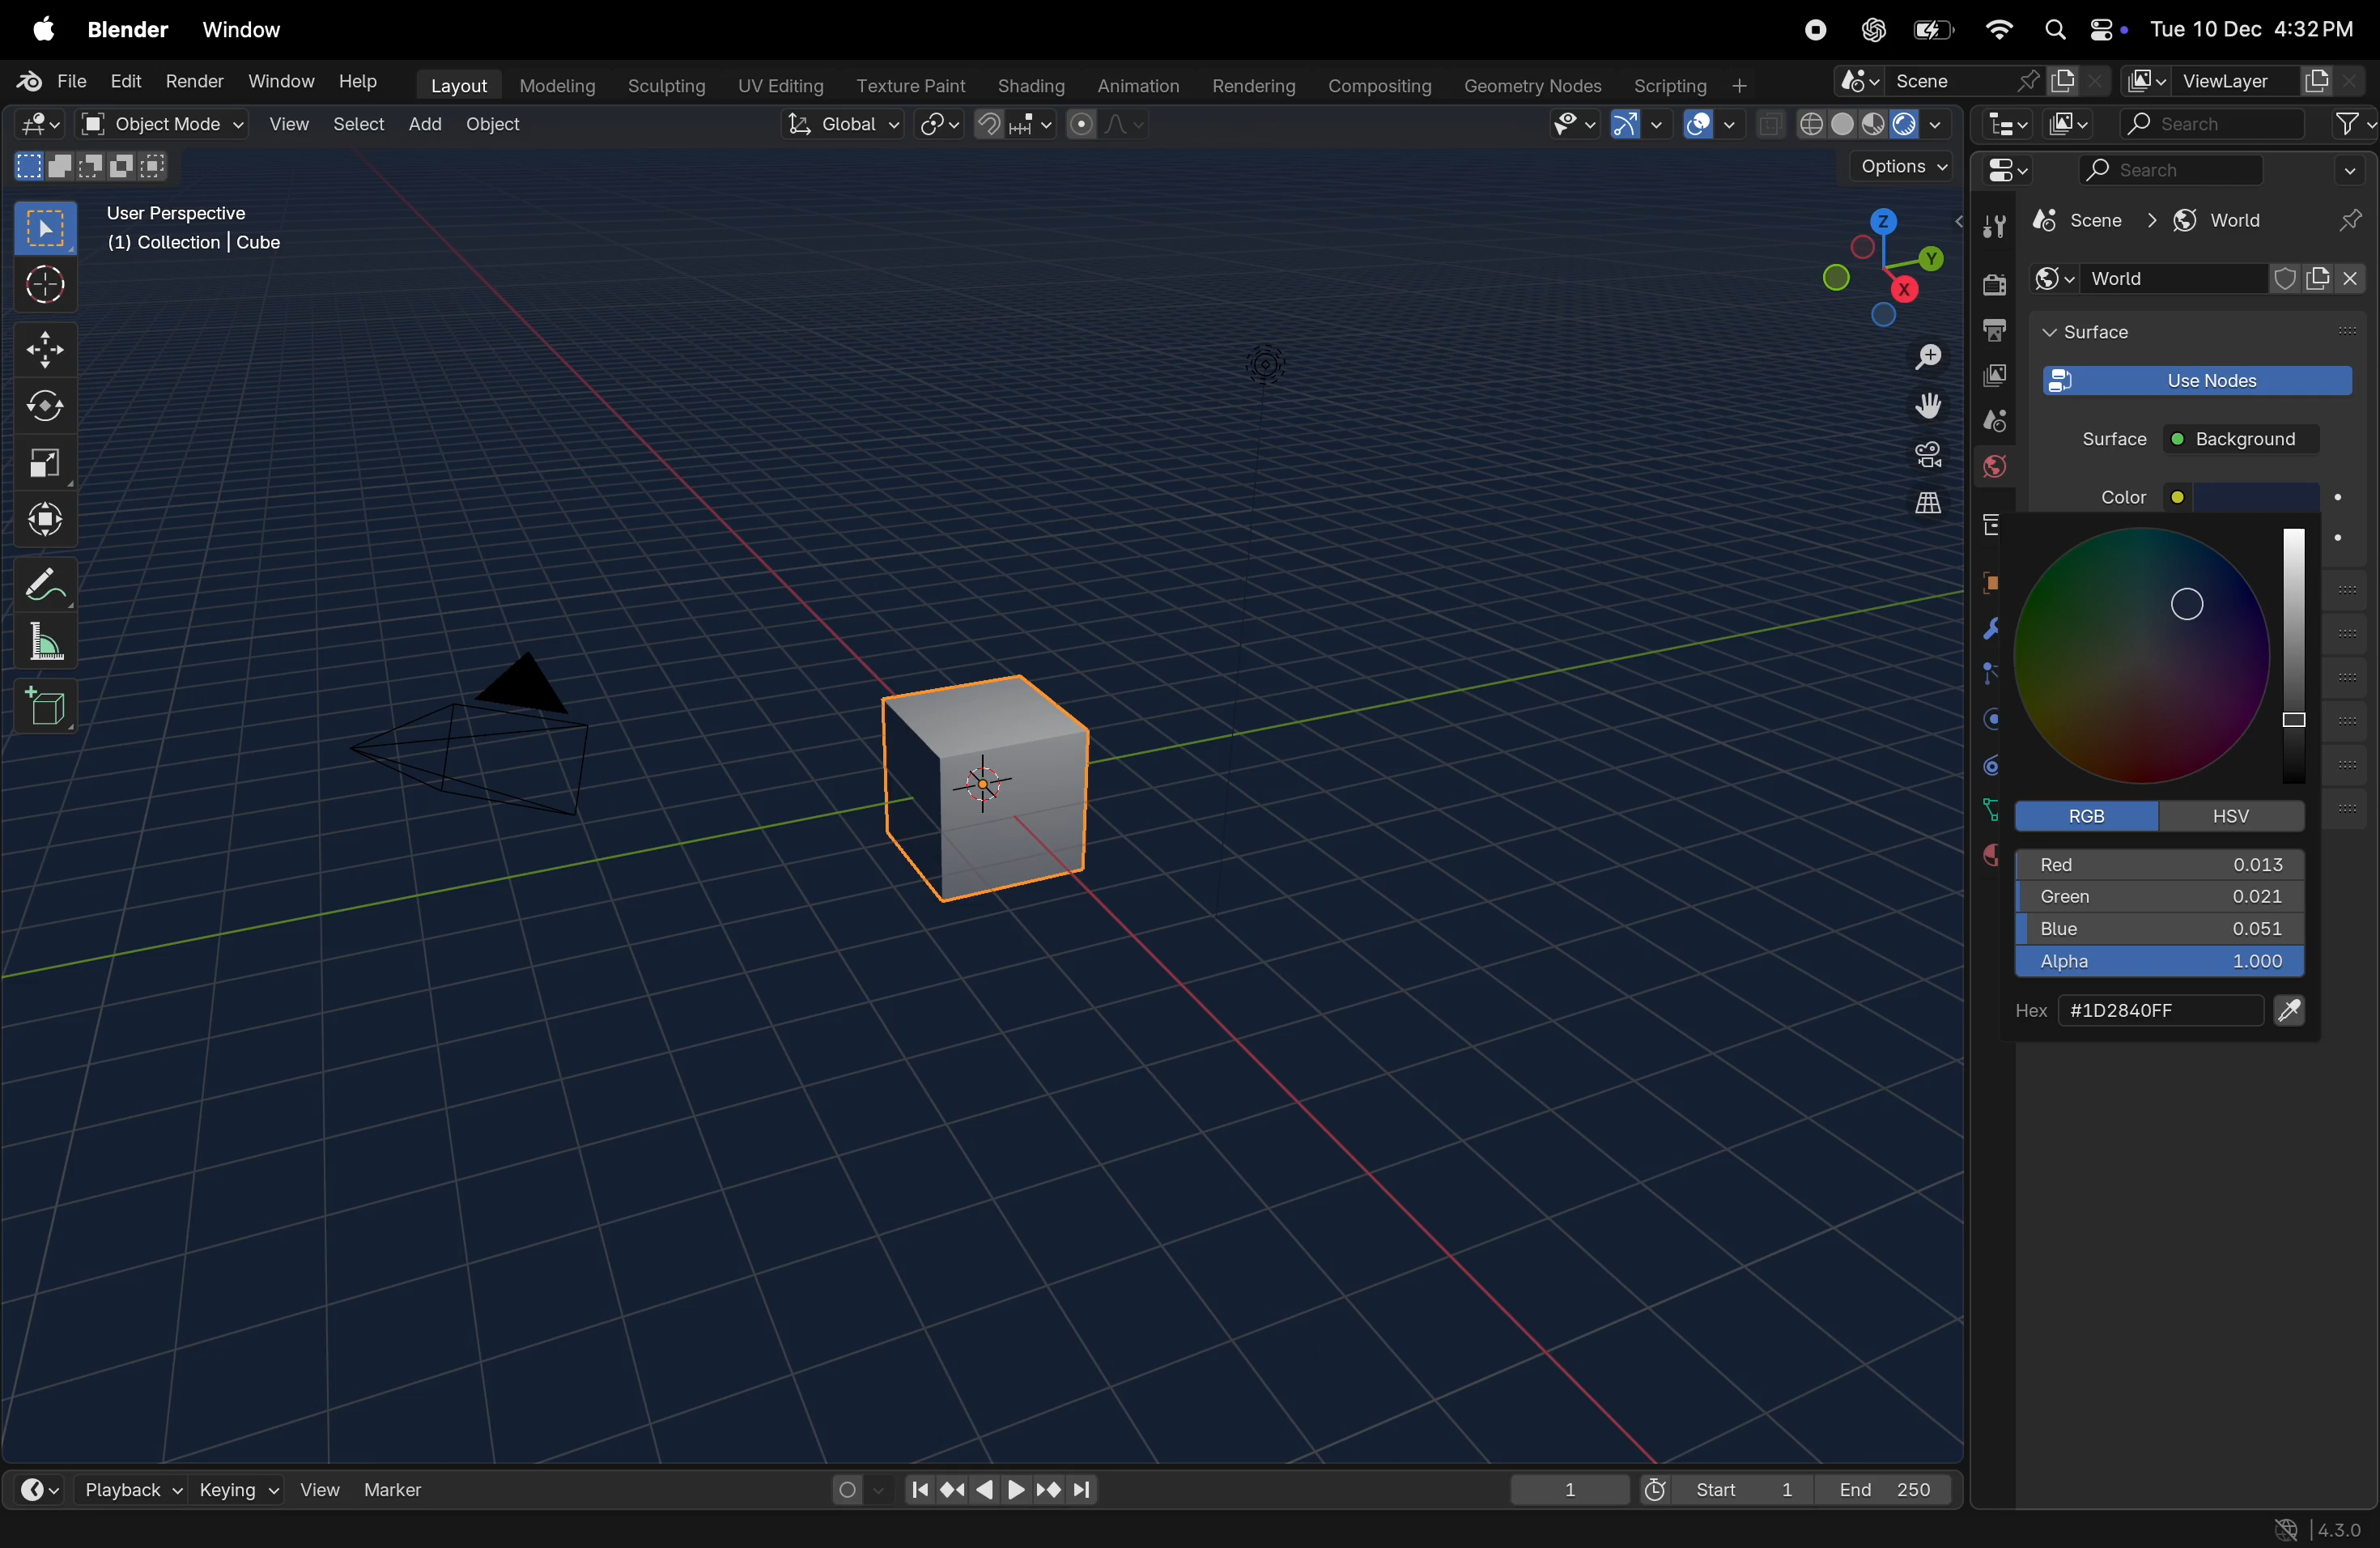 The width and height of the screenshot is (2380, 1548). I want to click on cursor, so click(50, 286).